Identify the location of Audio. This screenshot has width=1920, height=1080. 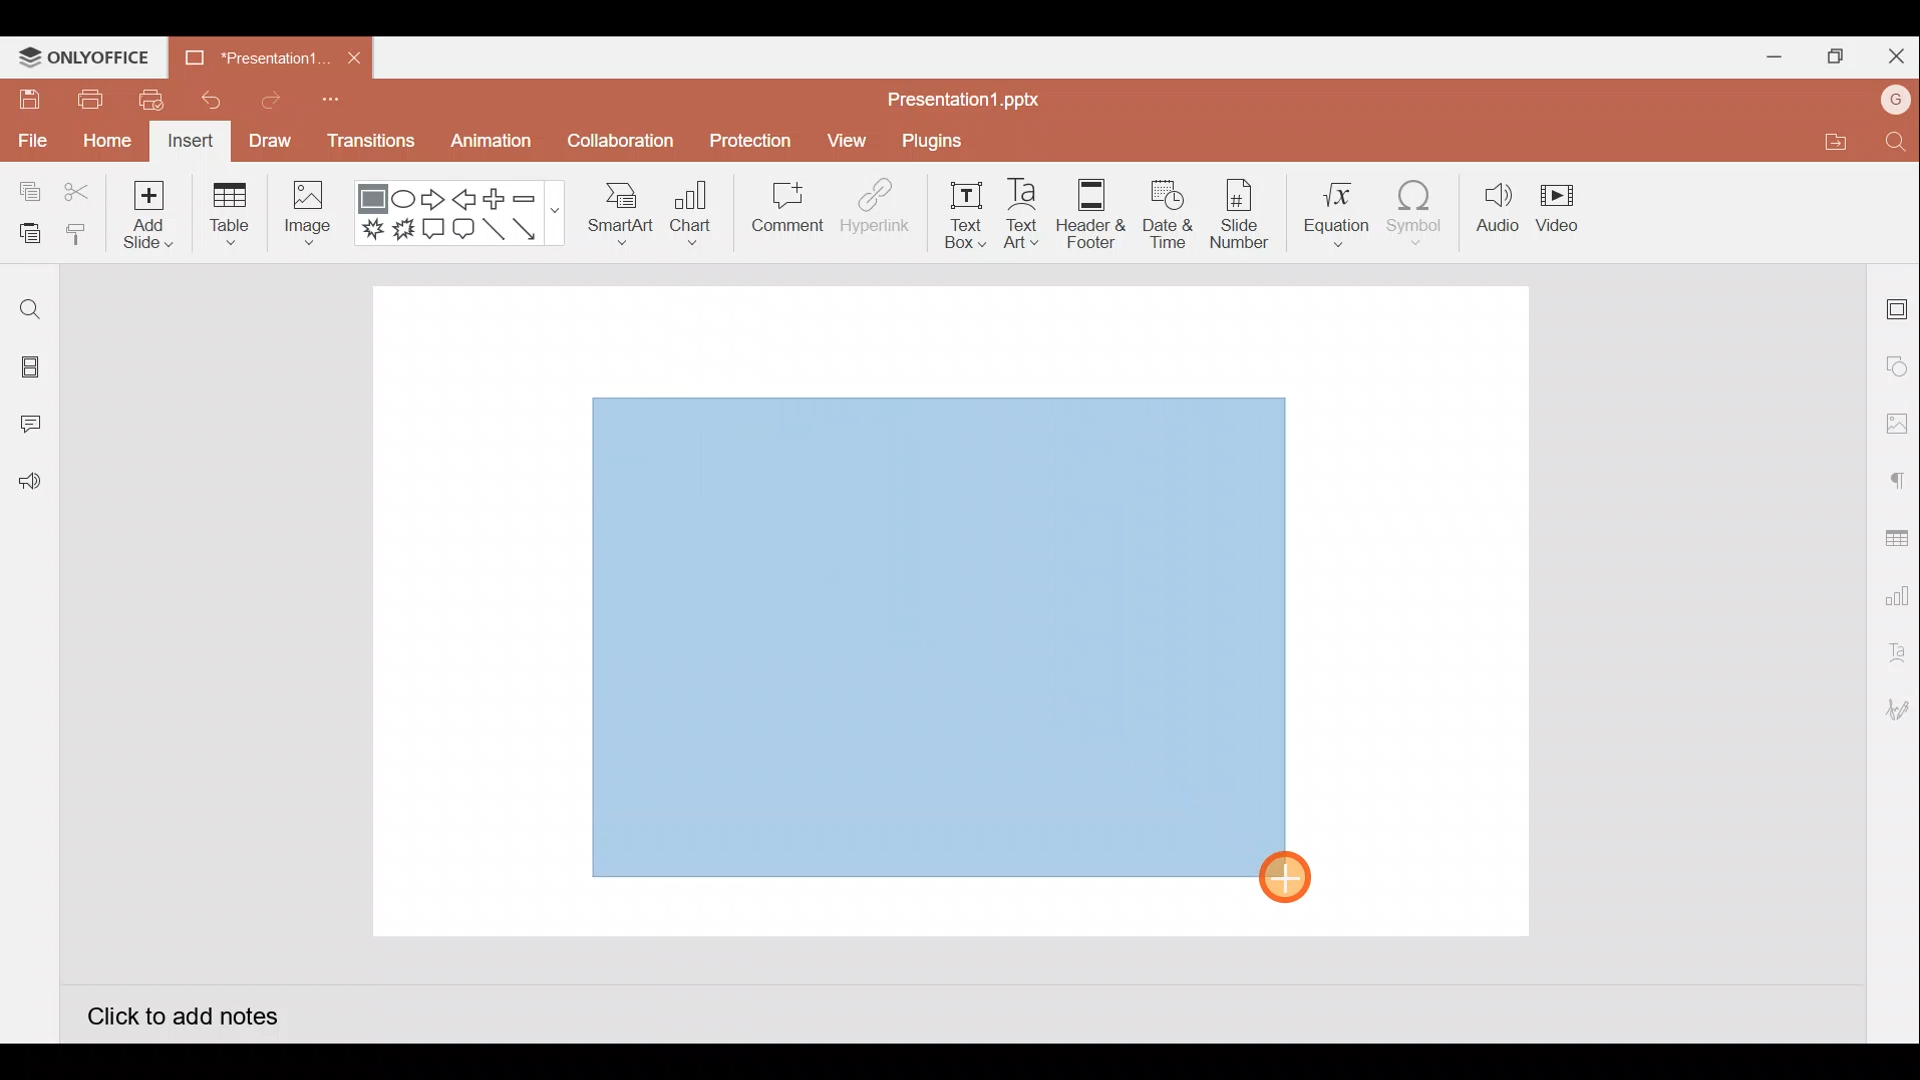
(1498, 208).